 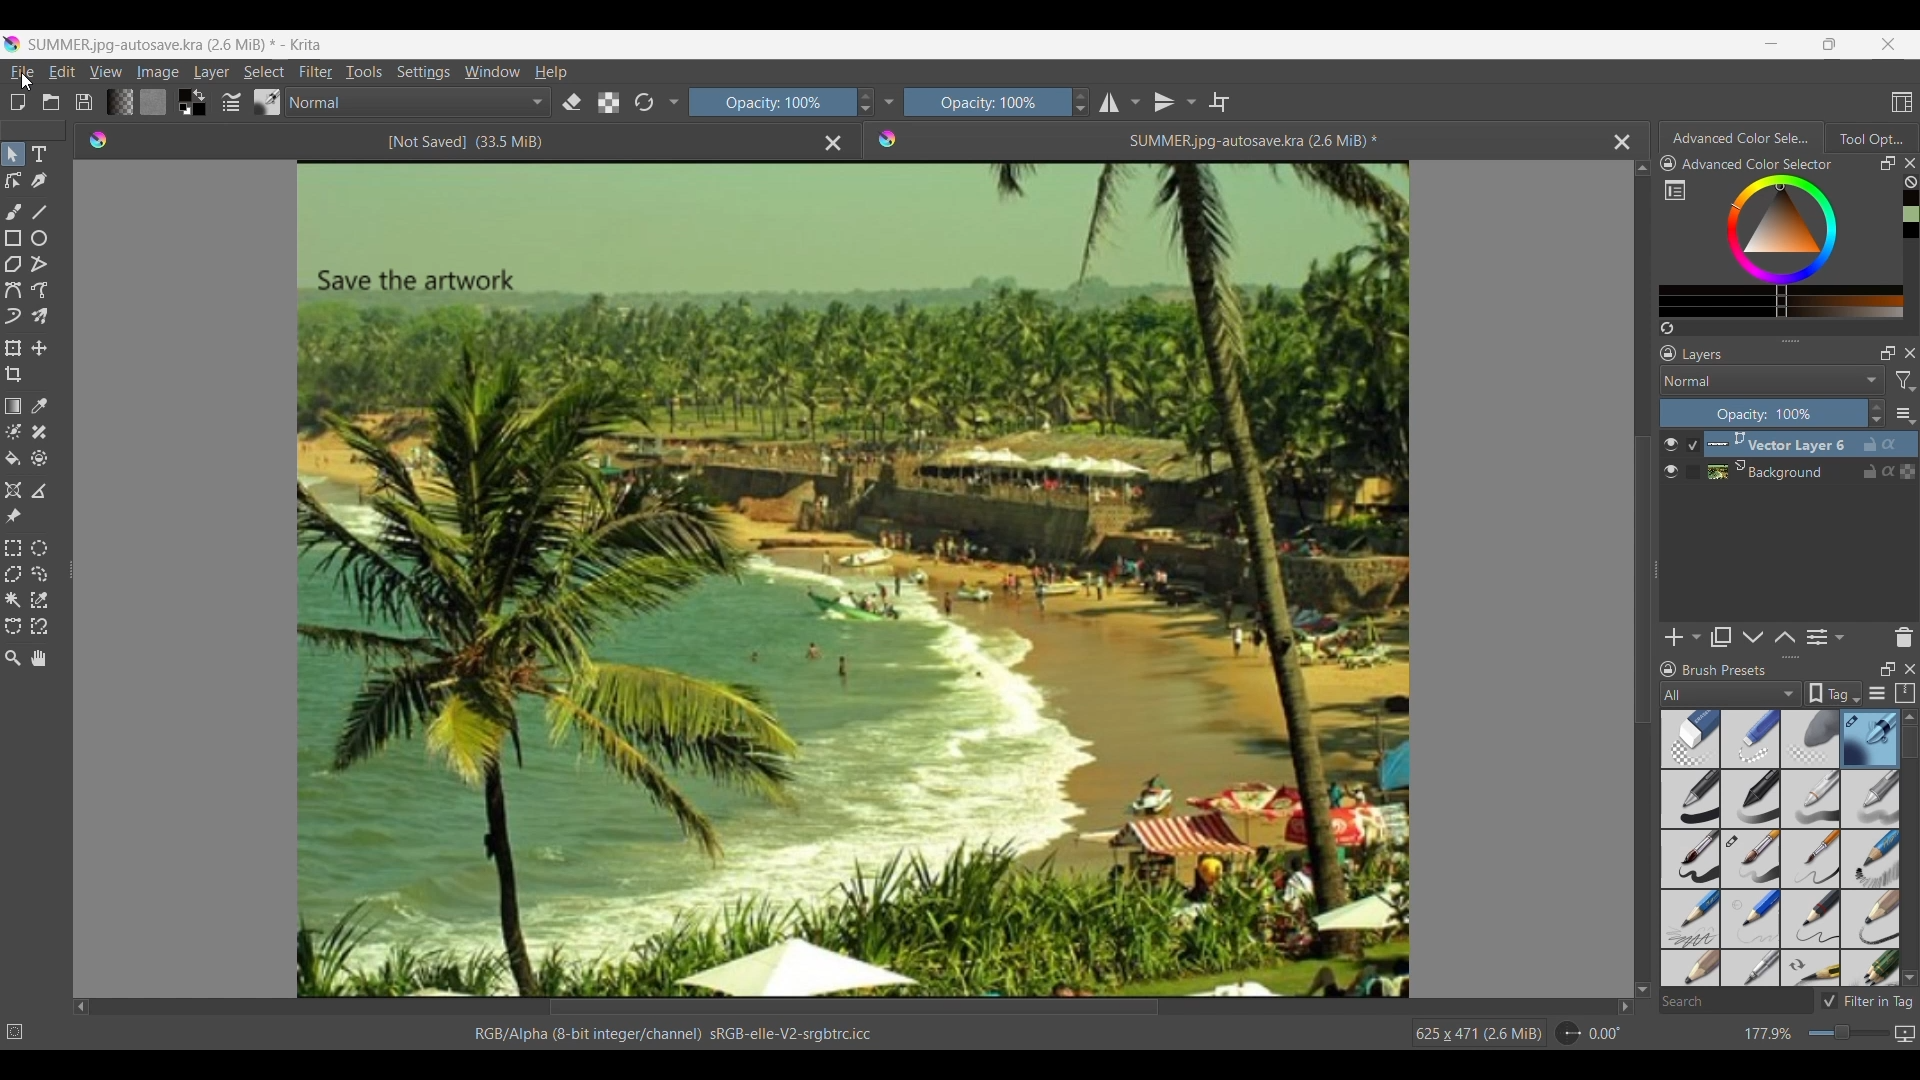 What do you see at coordinates (40, 405) in the screenshot?
I see `Pick sample color from current layer` at bounding box center [40, 405].